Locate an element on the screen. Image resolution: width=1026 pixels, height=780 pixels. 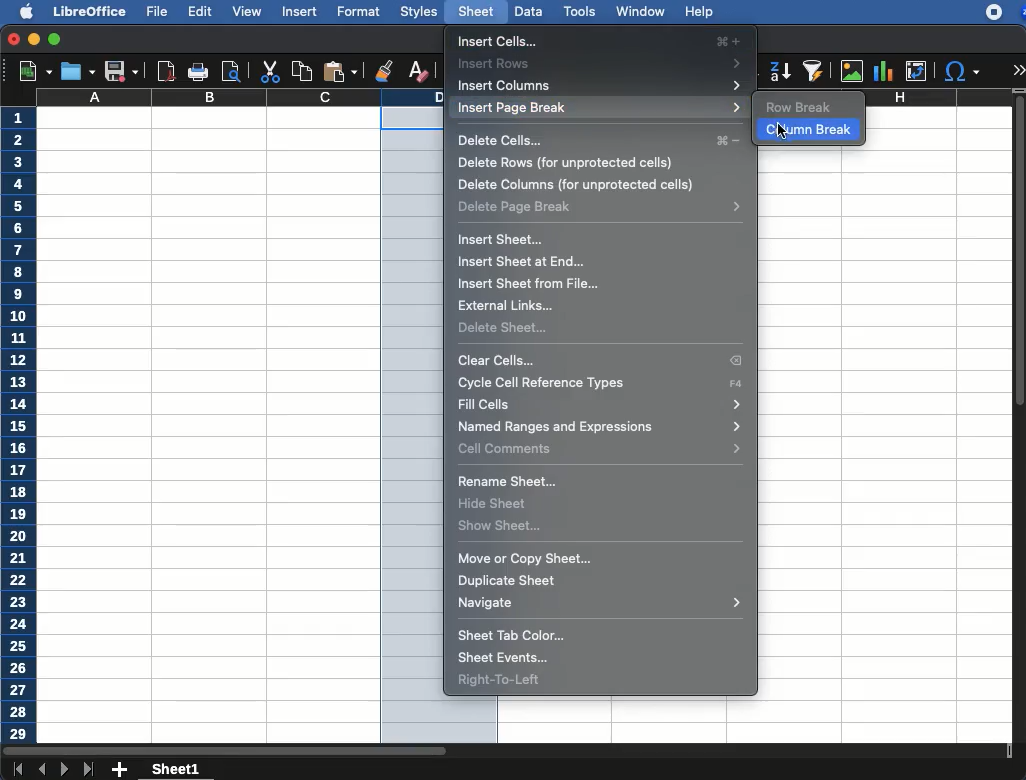
fill cells is located at coordinates (602, 404).